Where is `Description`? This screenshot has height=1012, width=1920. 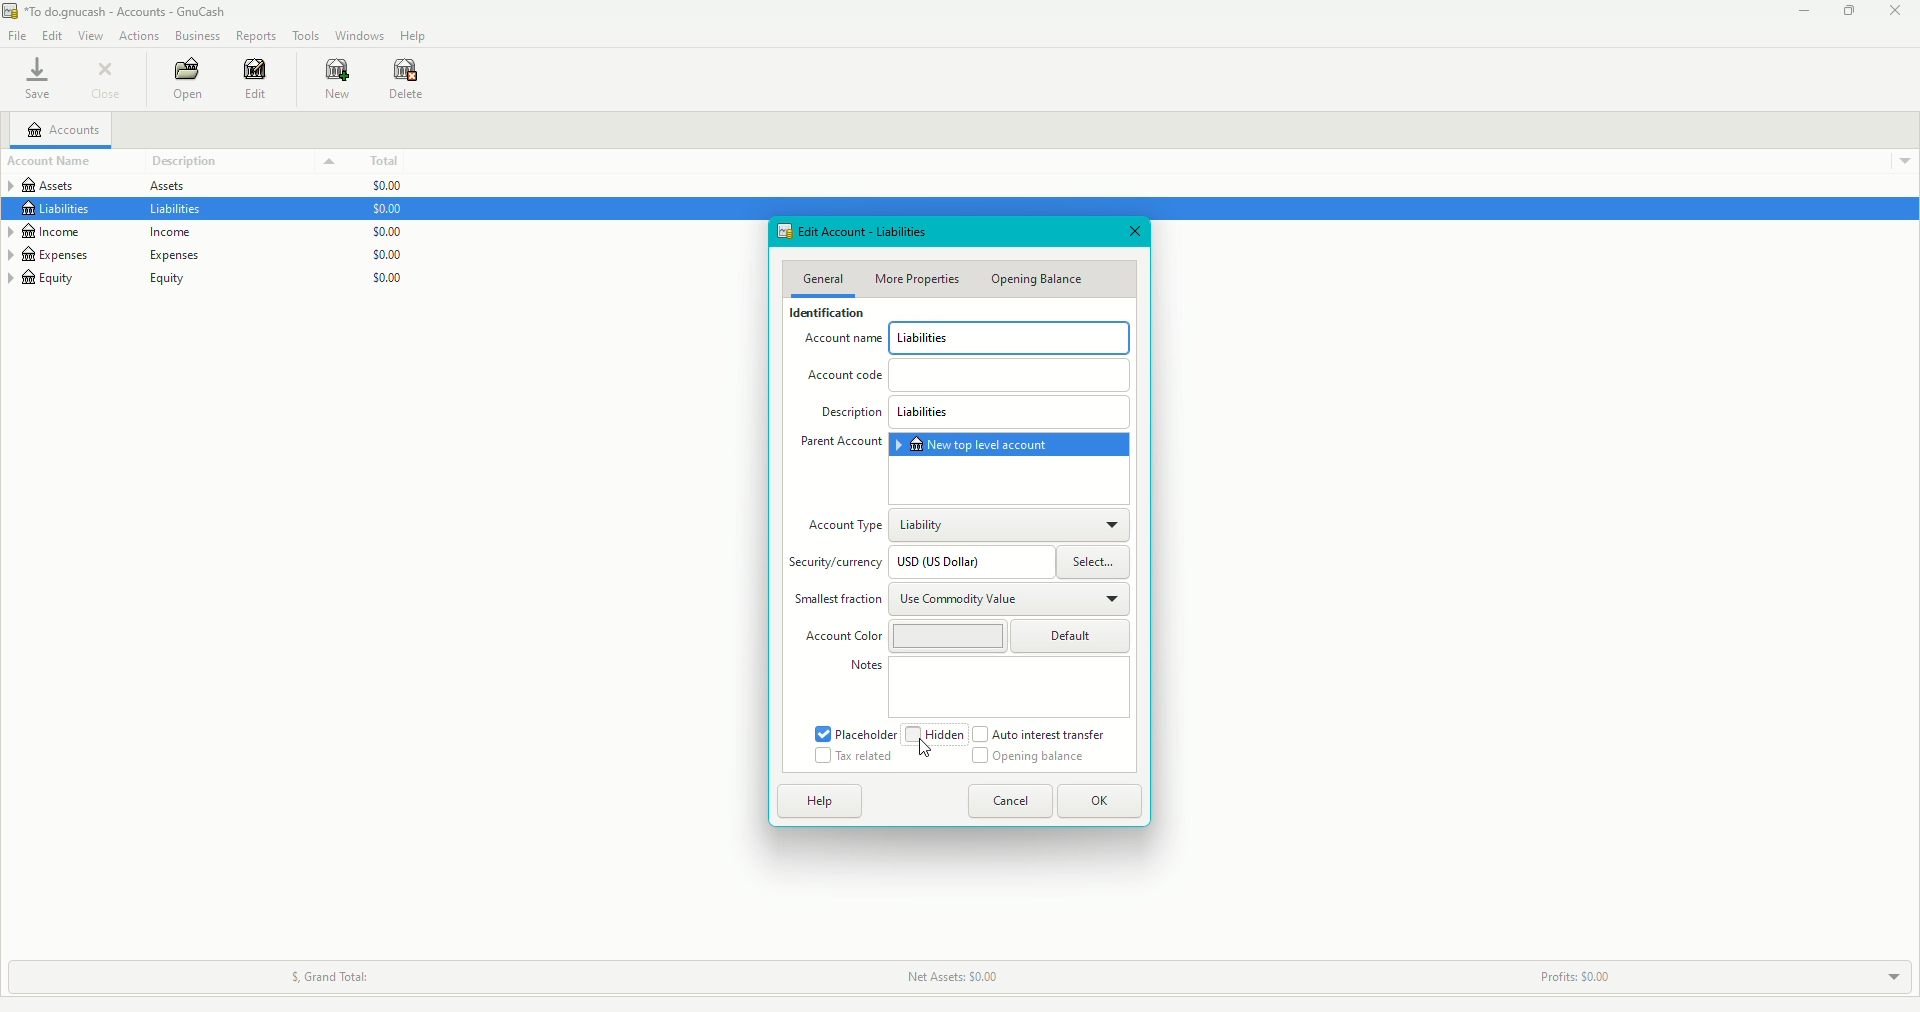 Description is located at coordinates (852, 417).